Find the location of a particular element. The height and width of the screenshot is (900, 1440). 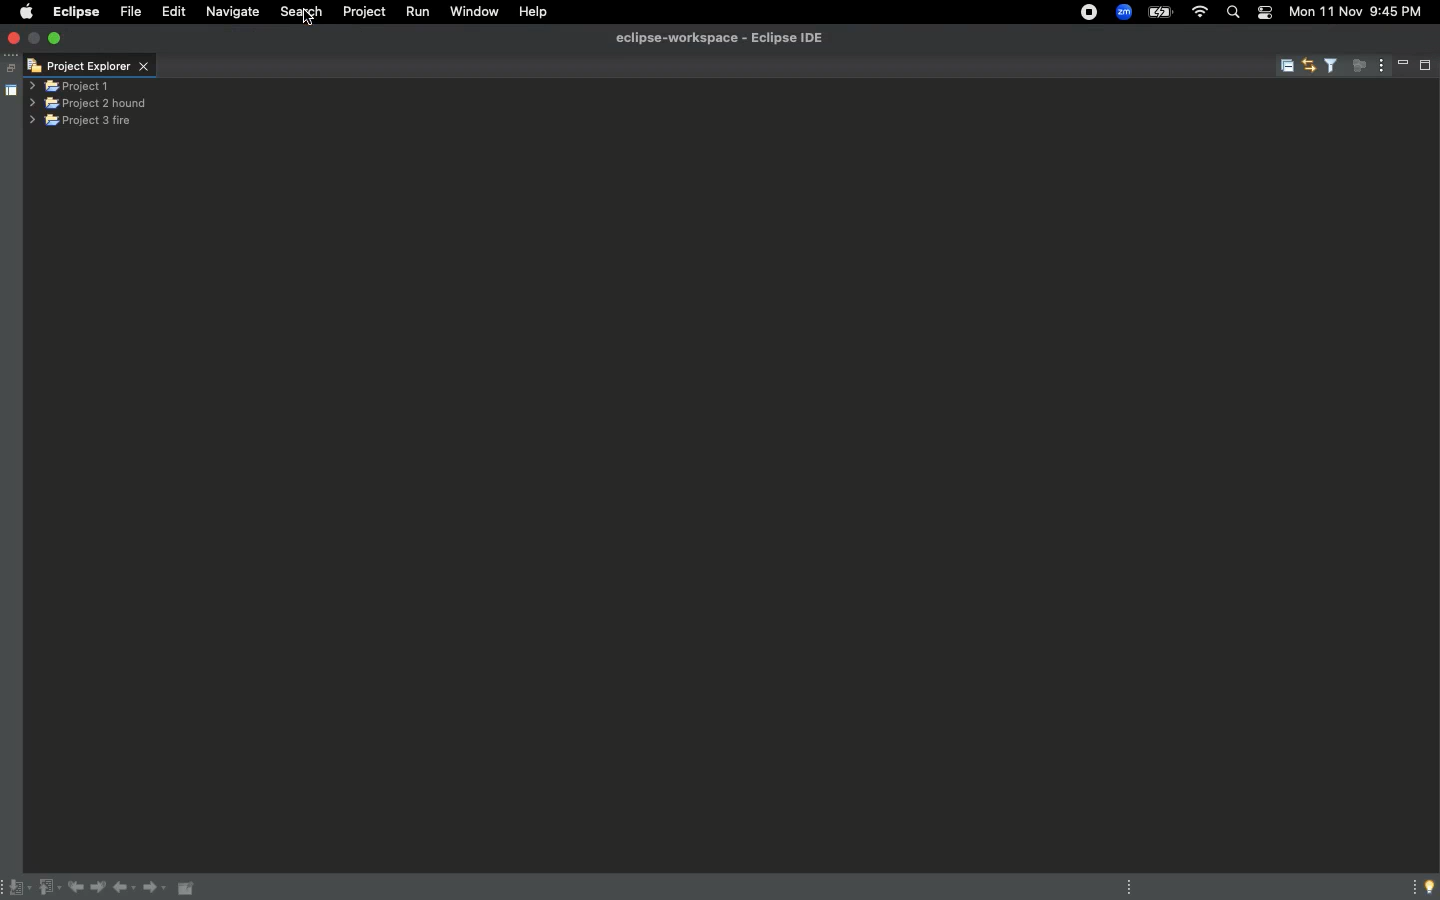

Shared area is located at coordinates (8, 89).